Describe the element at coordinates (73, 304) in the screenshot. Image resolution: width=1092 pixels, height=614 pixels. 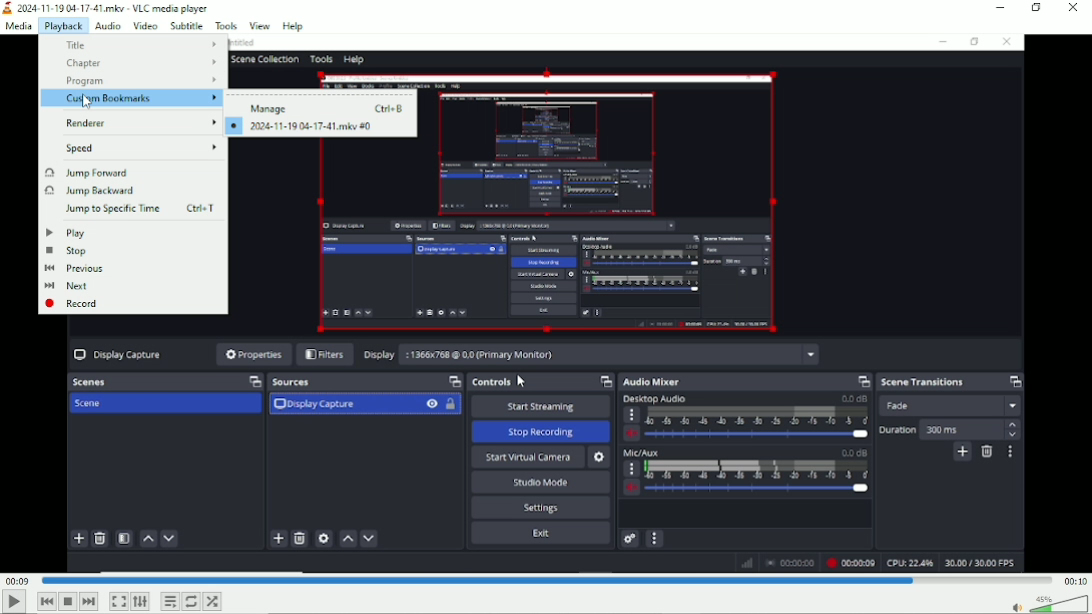
I see `Record` at that location.